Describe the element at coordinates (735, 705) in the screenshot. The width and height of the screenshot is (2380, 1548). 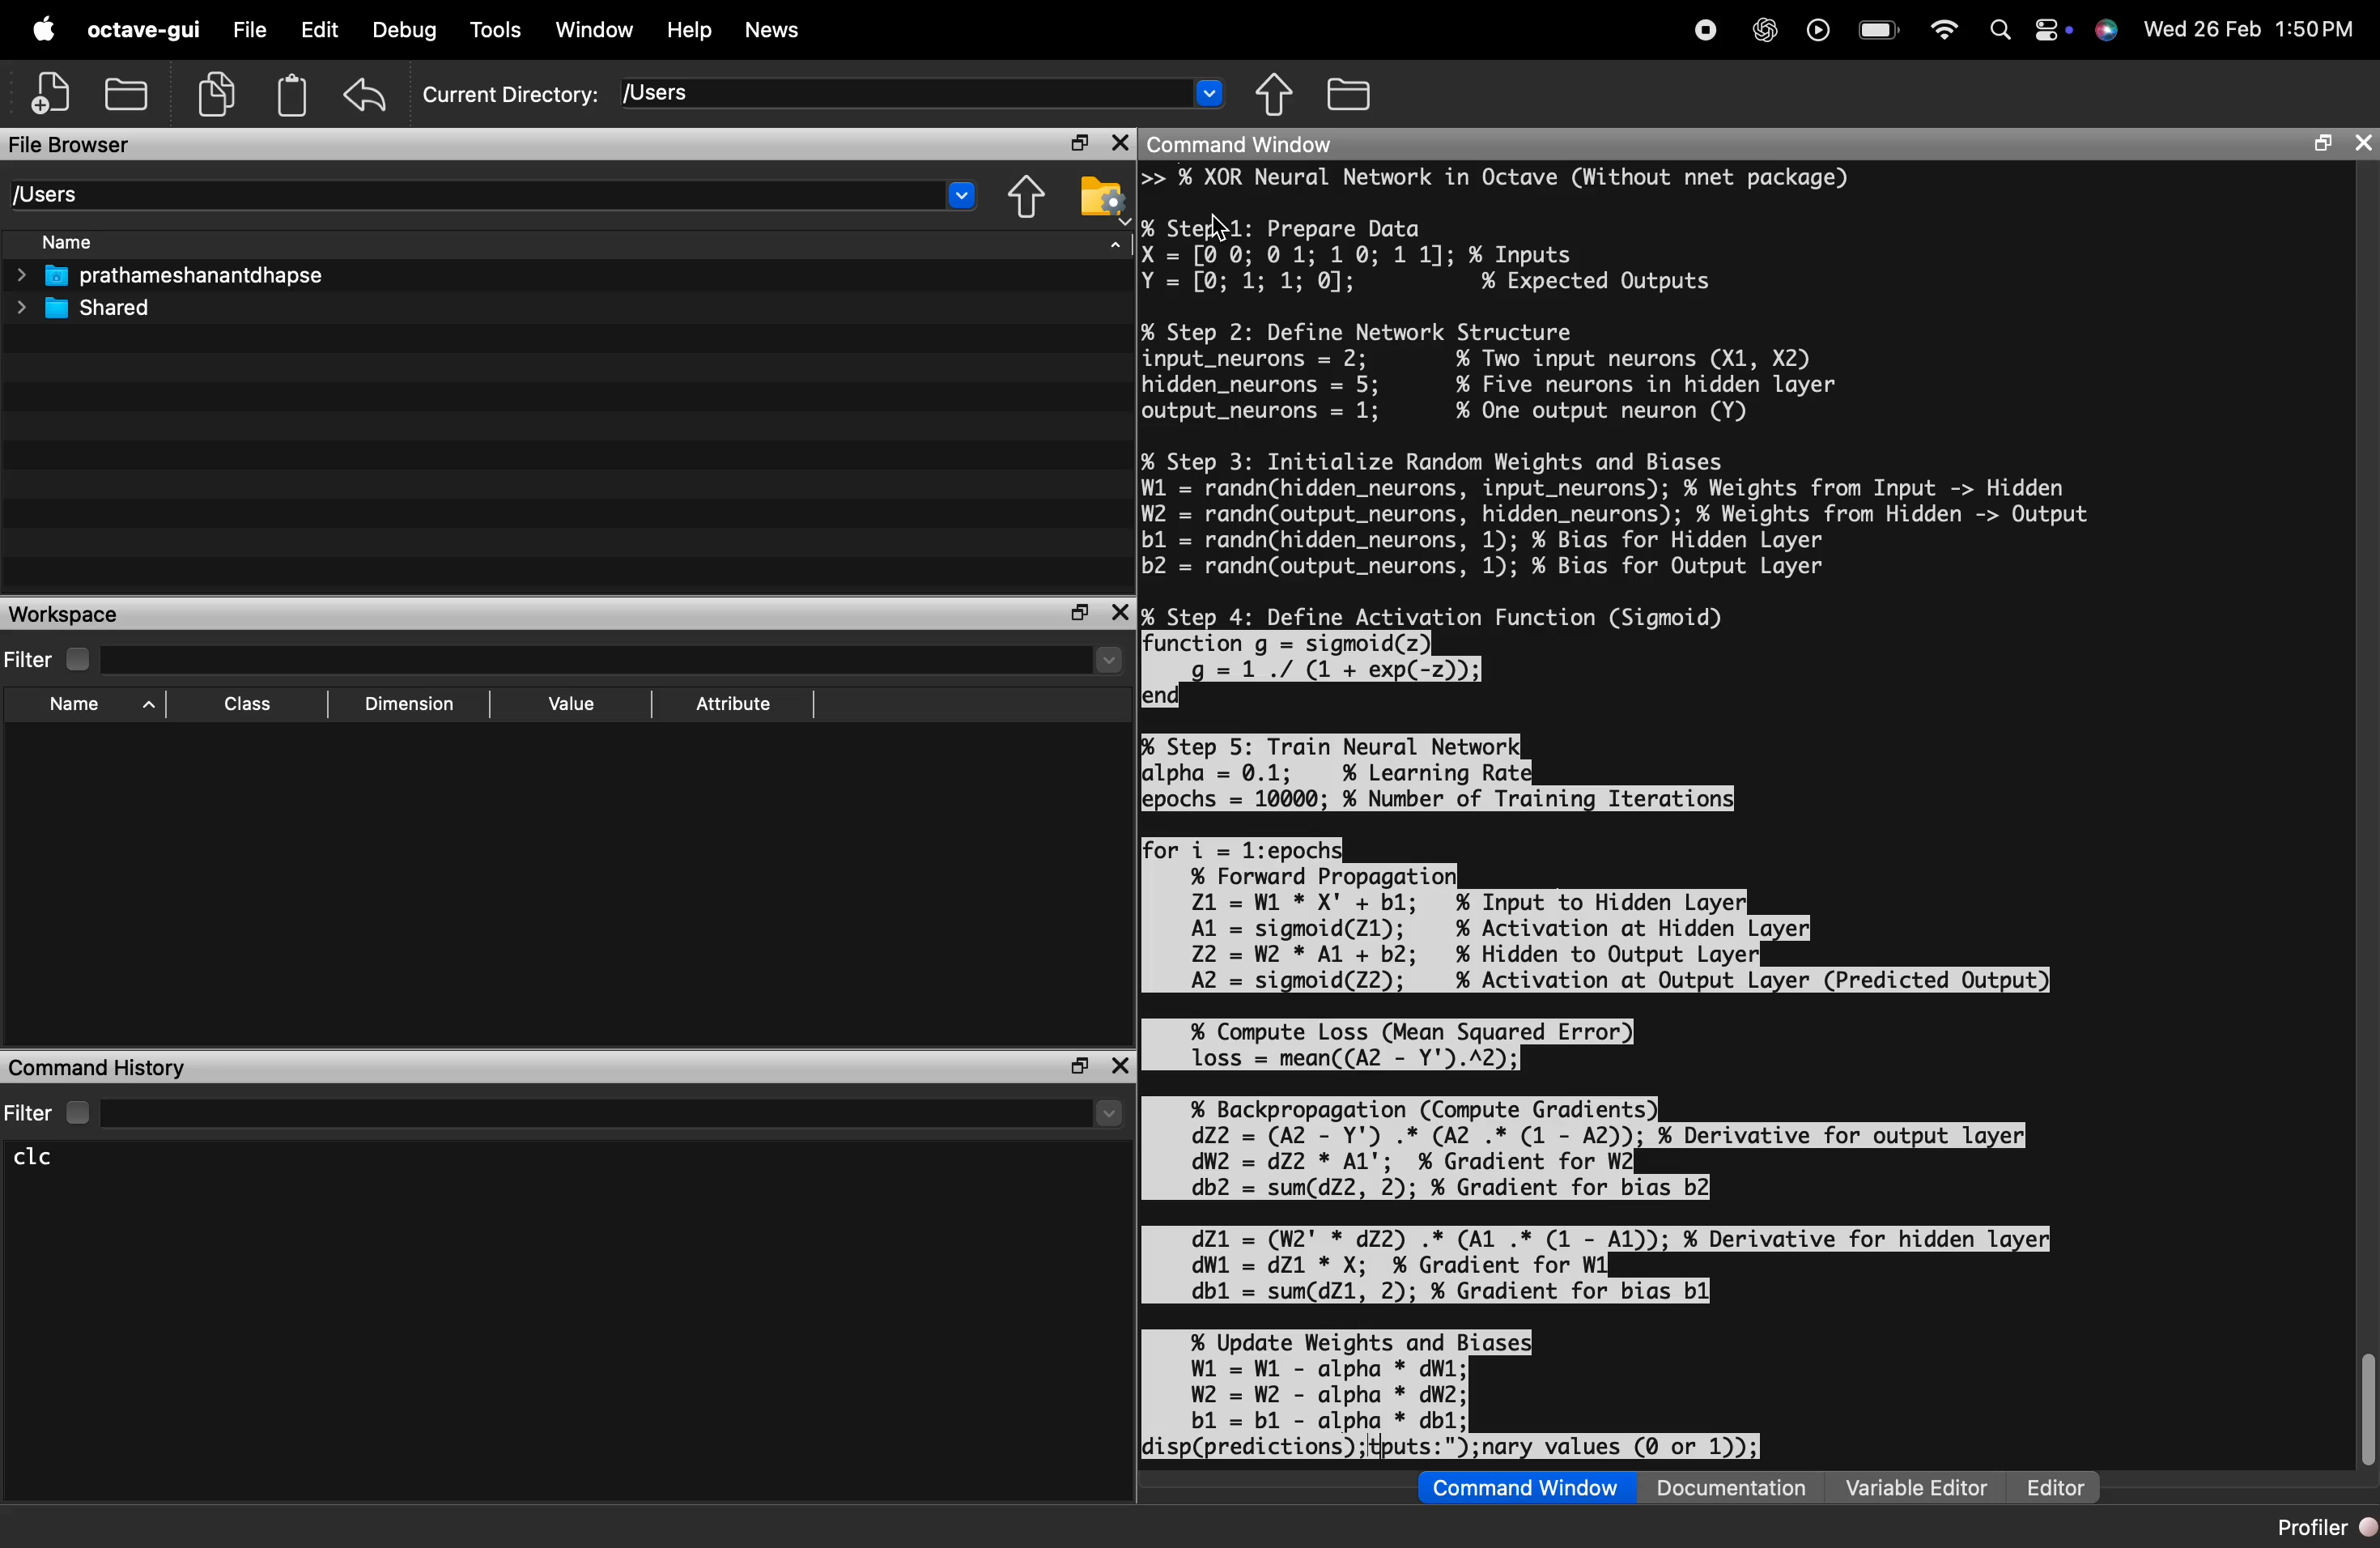
I see `Attribute` at that location.